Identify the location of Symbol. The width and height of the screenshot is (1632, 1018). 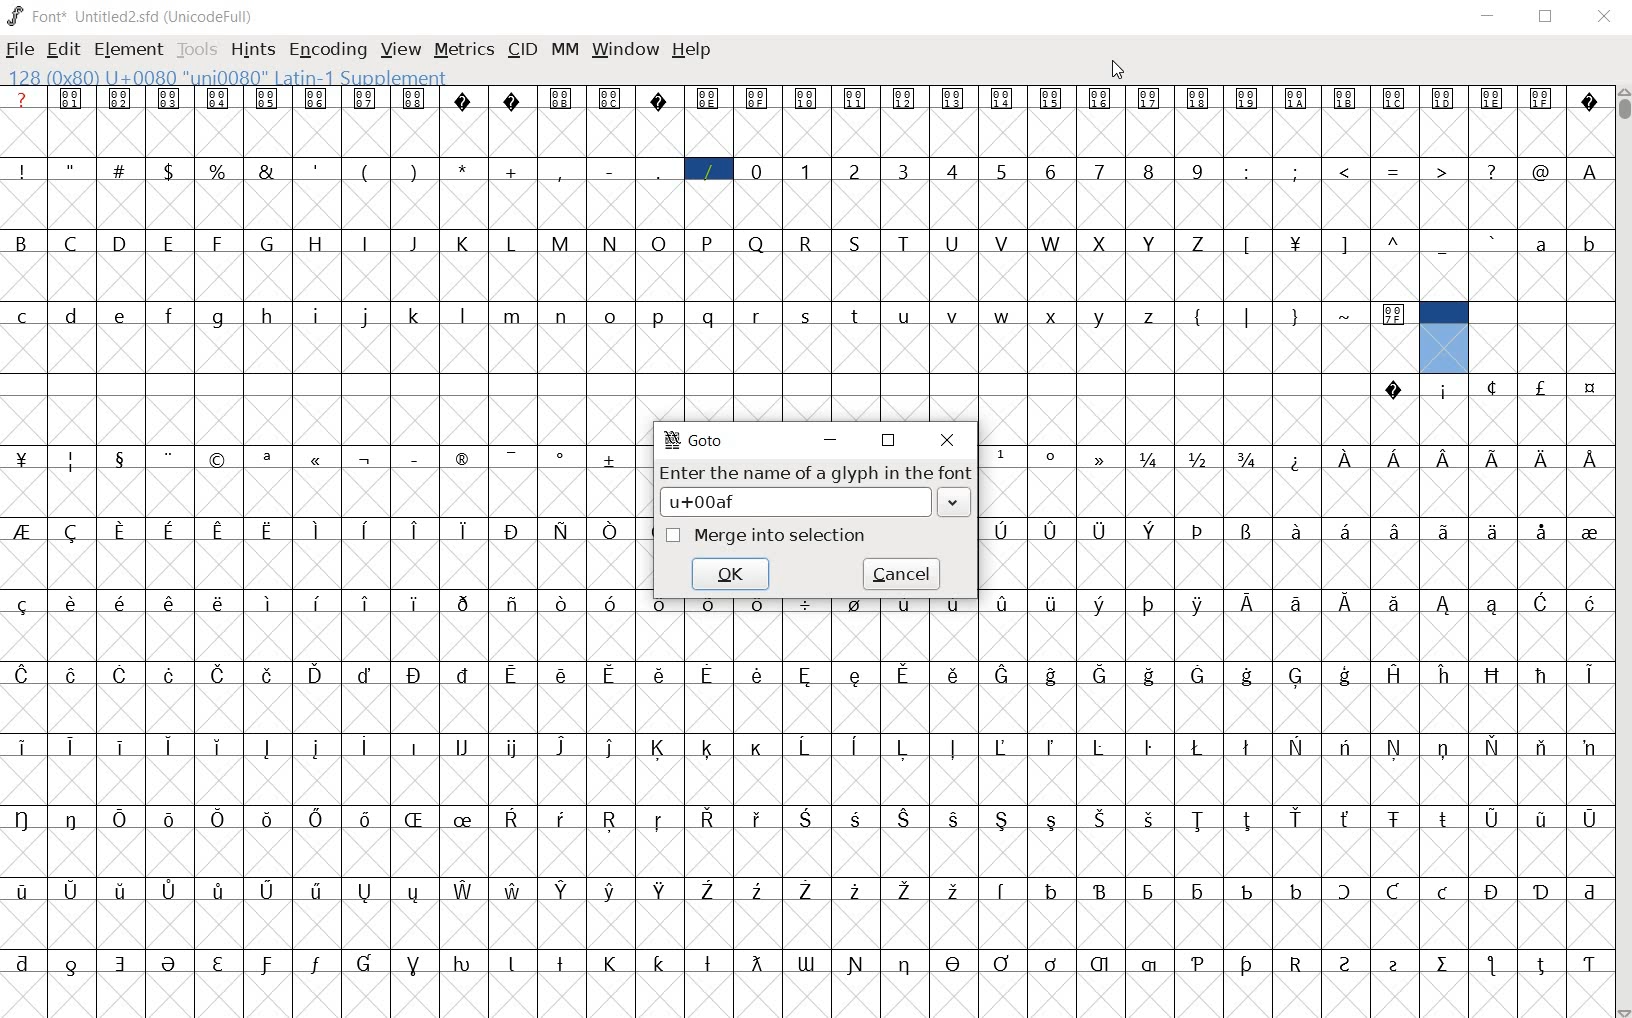
(515, 889).